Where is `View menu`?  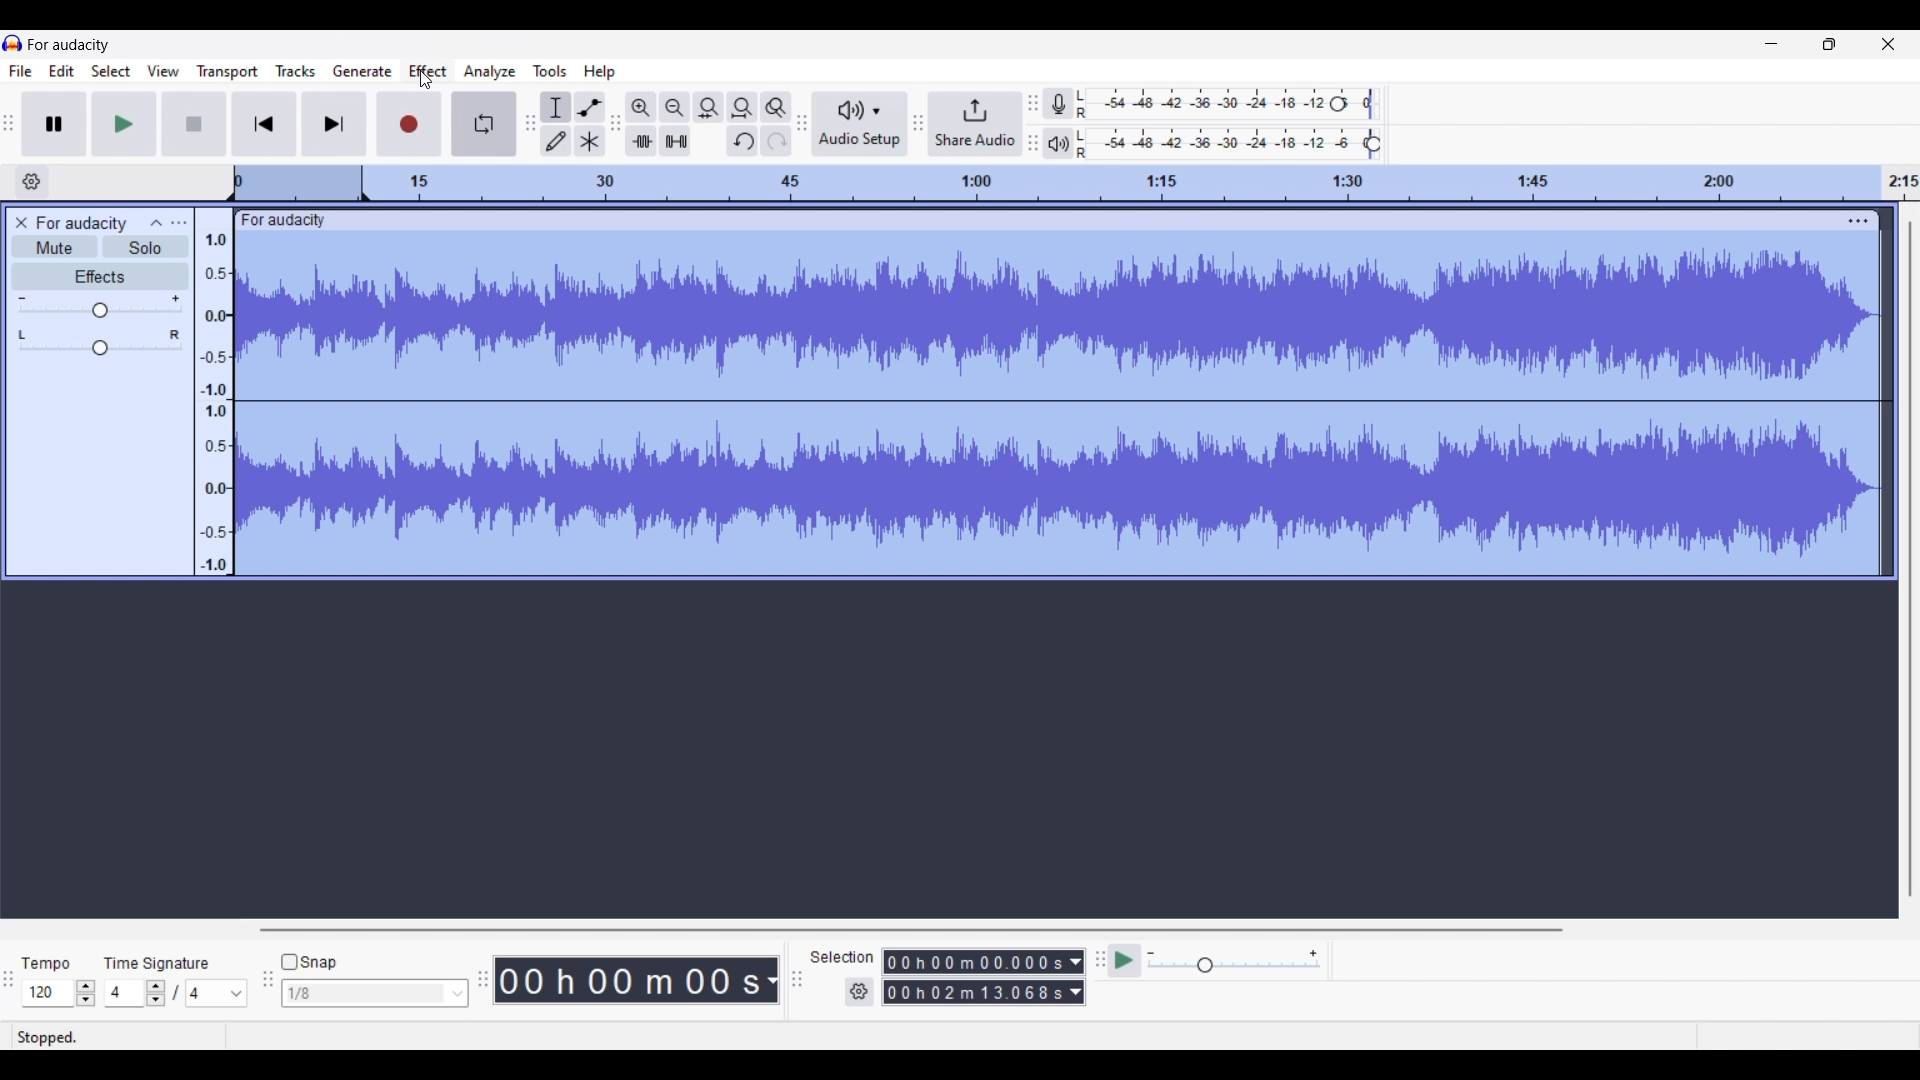 View menu is located at coordinates (163, 71).